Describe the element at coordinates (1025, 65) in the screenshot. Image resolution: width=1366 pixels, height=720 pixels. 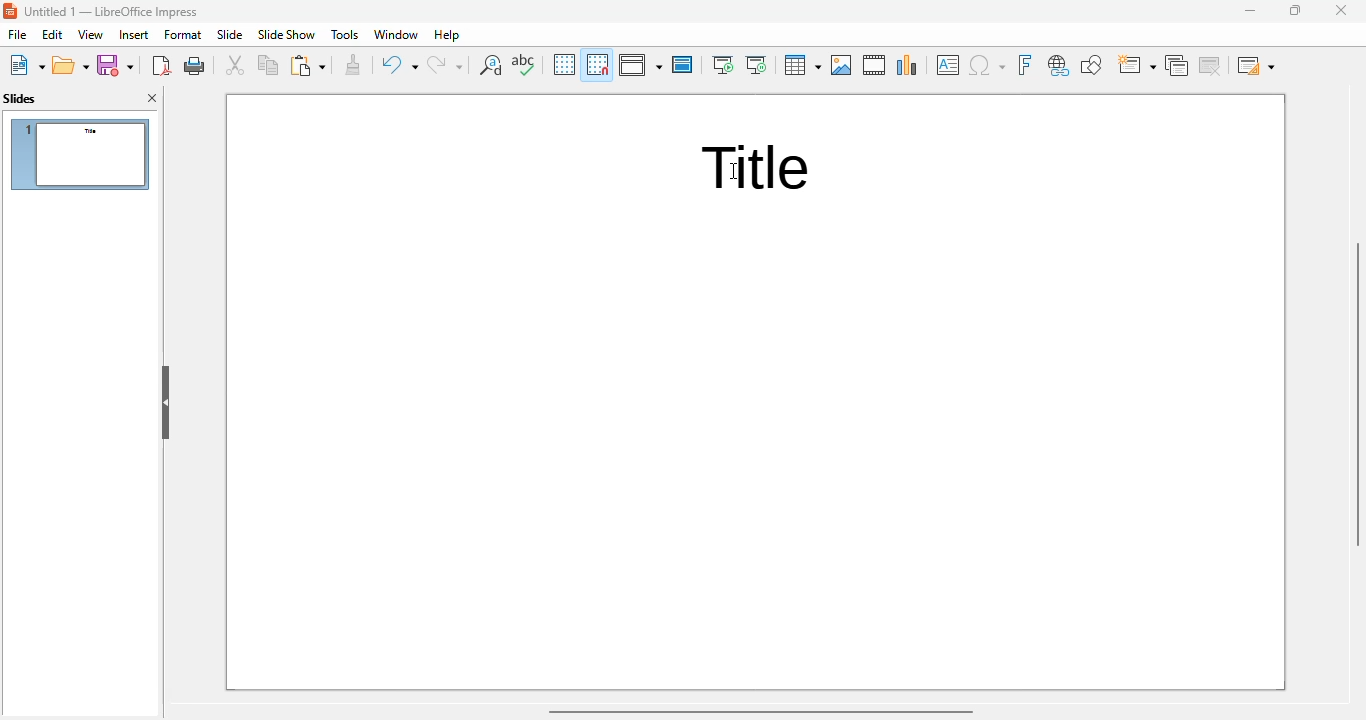
I see `insert fontwork text` at that location.